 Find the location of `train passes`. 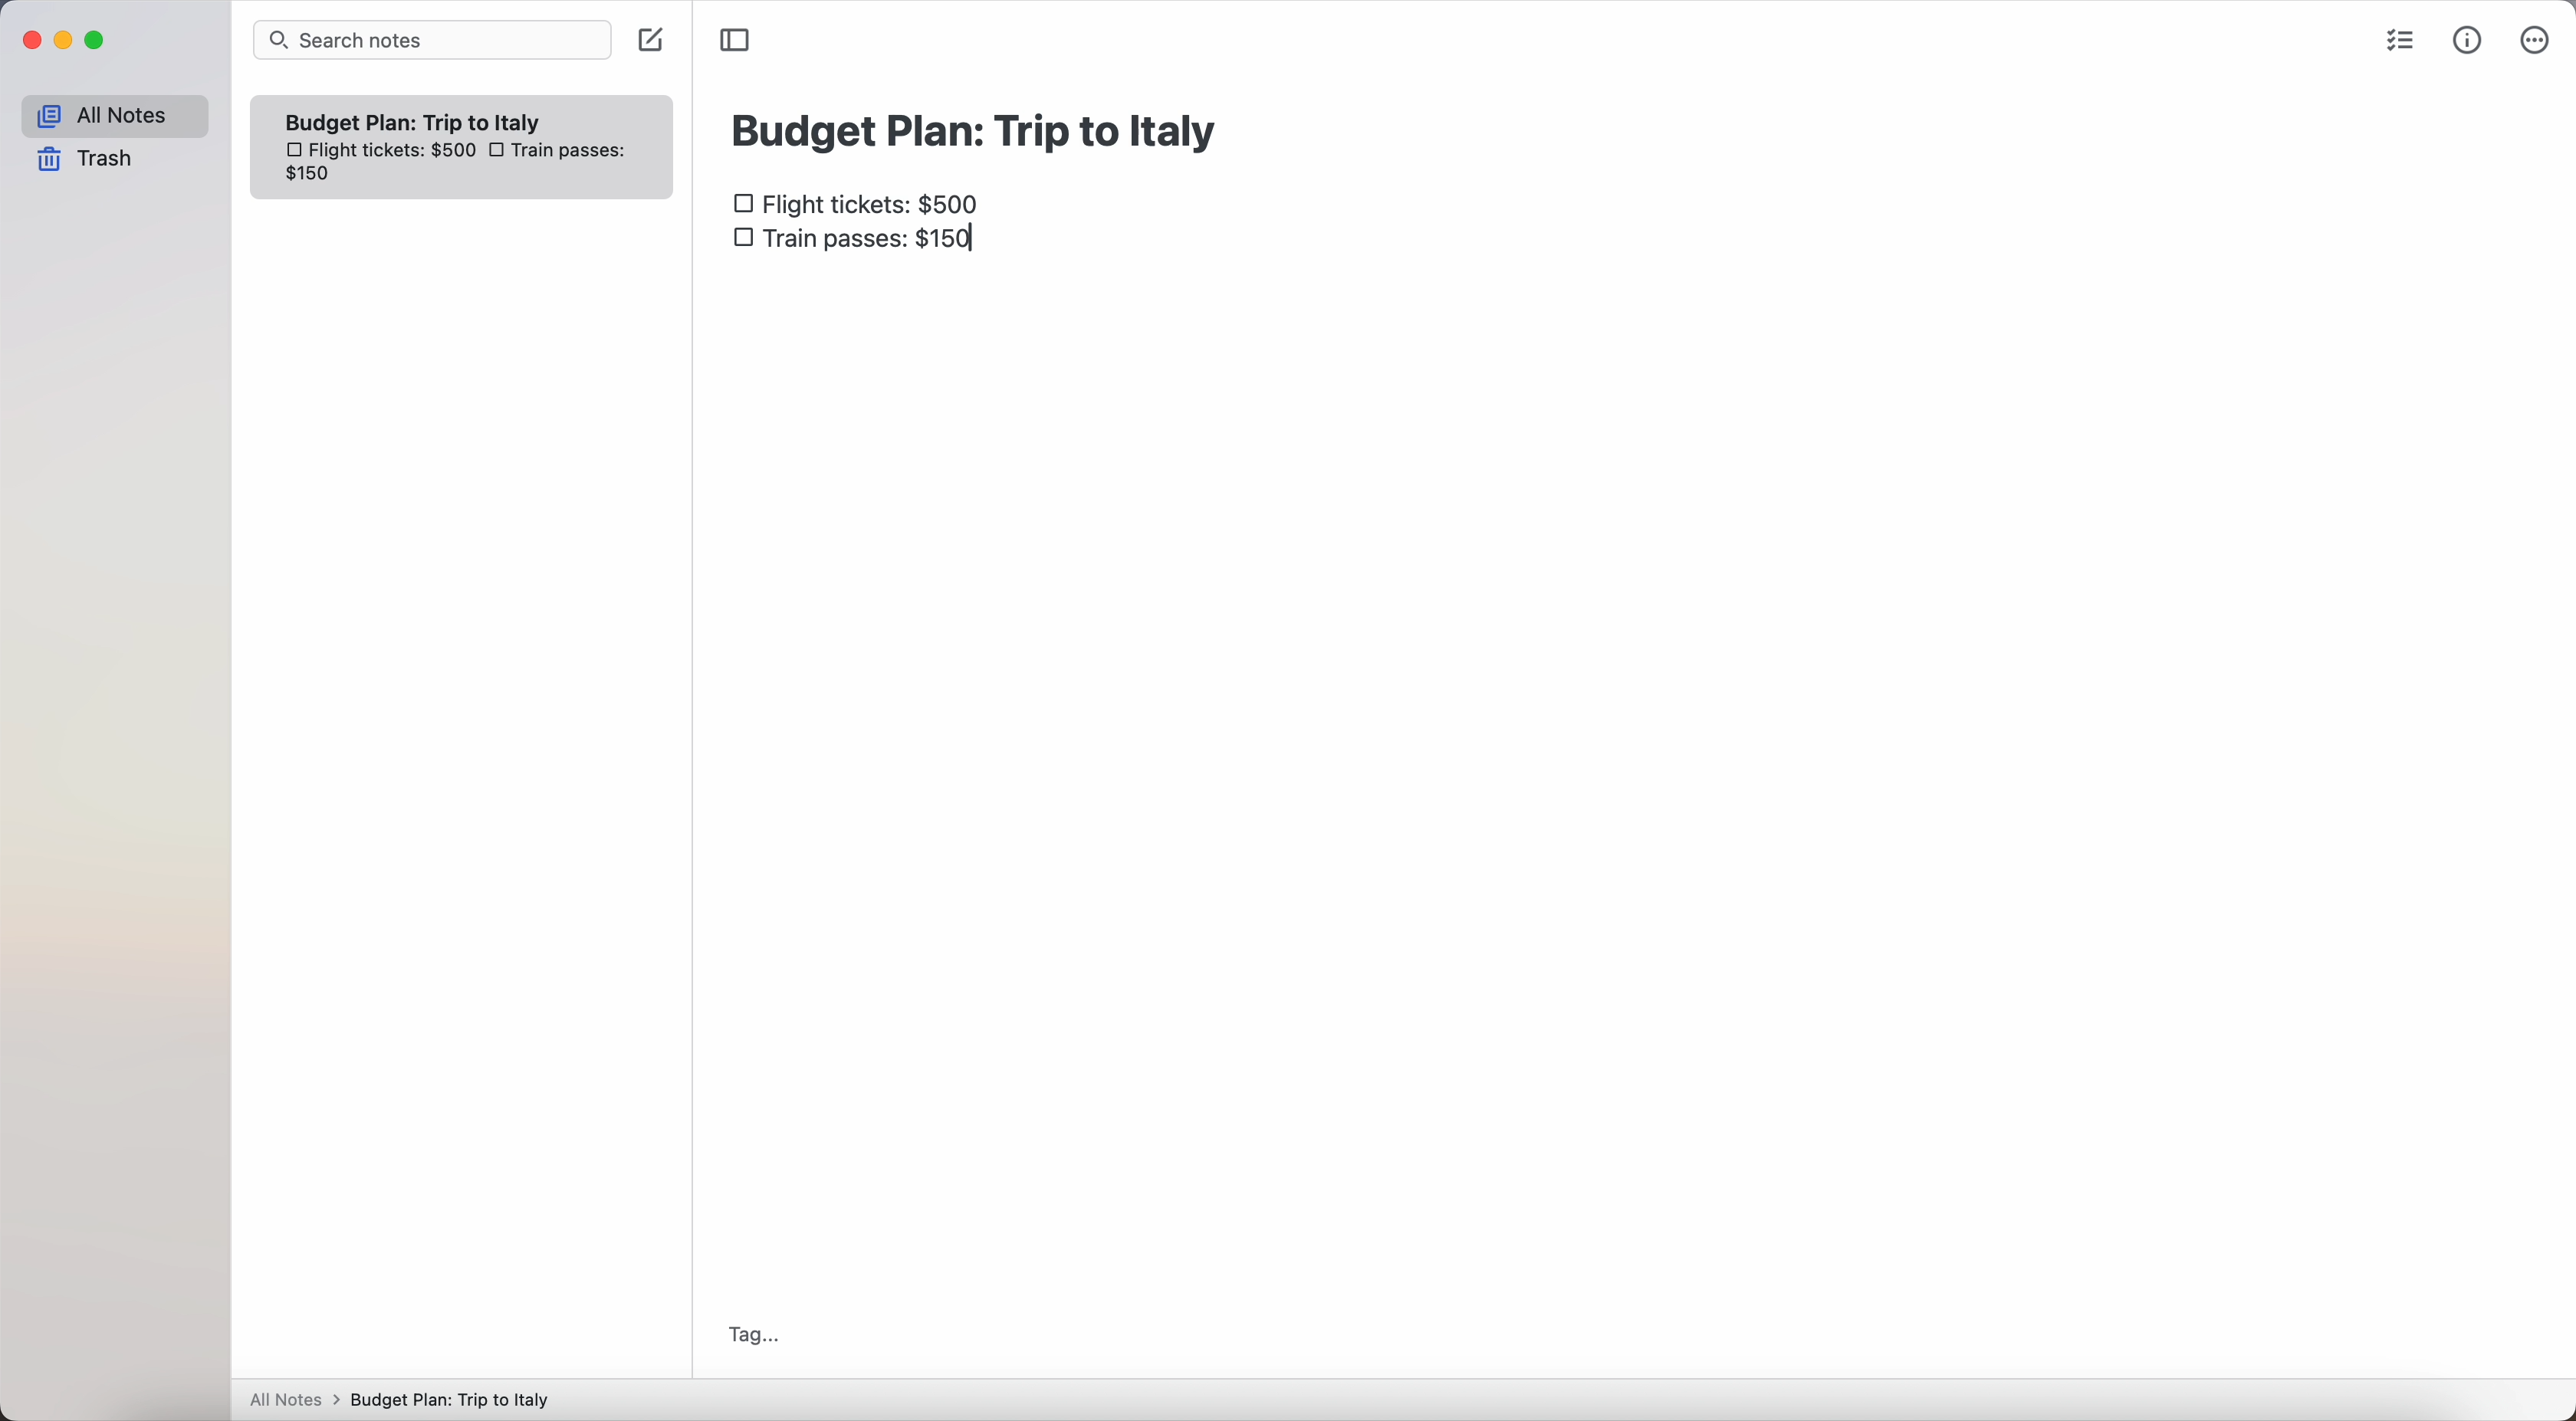

train passes is located at coordinates (573, 153).